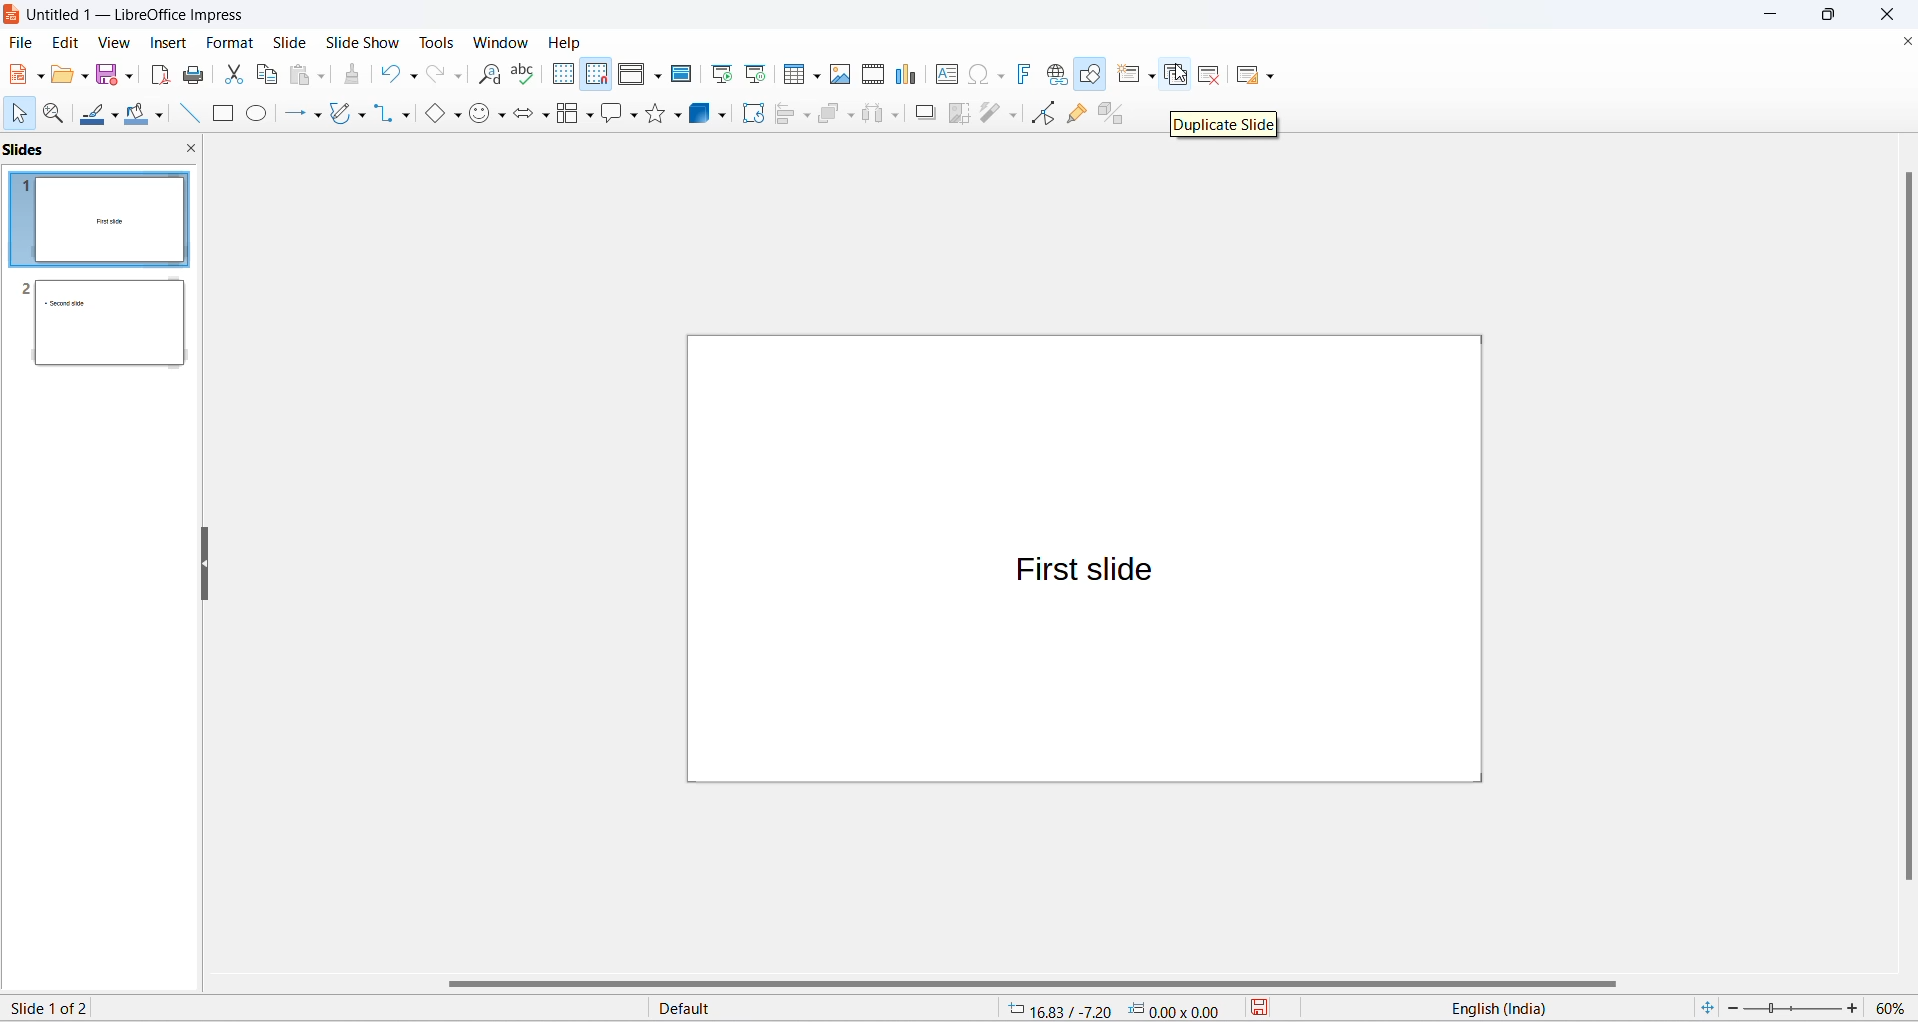 The width and height of the screenshot is (1918, 1022). What do you see at coordinates (105, 151) in the screenshot?
I see `slides and close slide icon` at bounding box center [105, 151].